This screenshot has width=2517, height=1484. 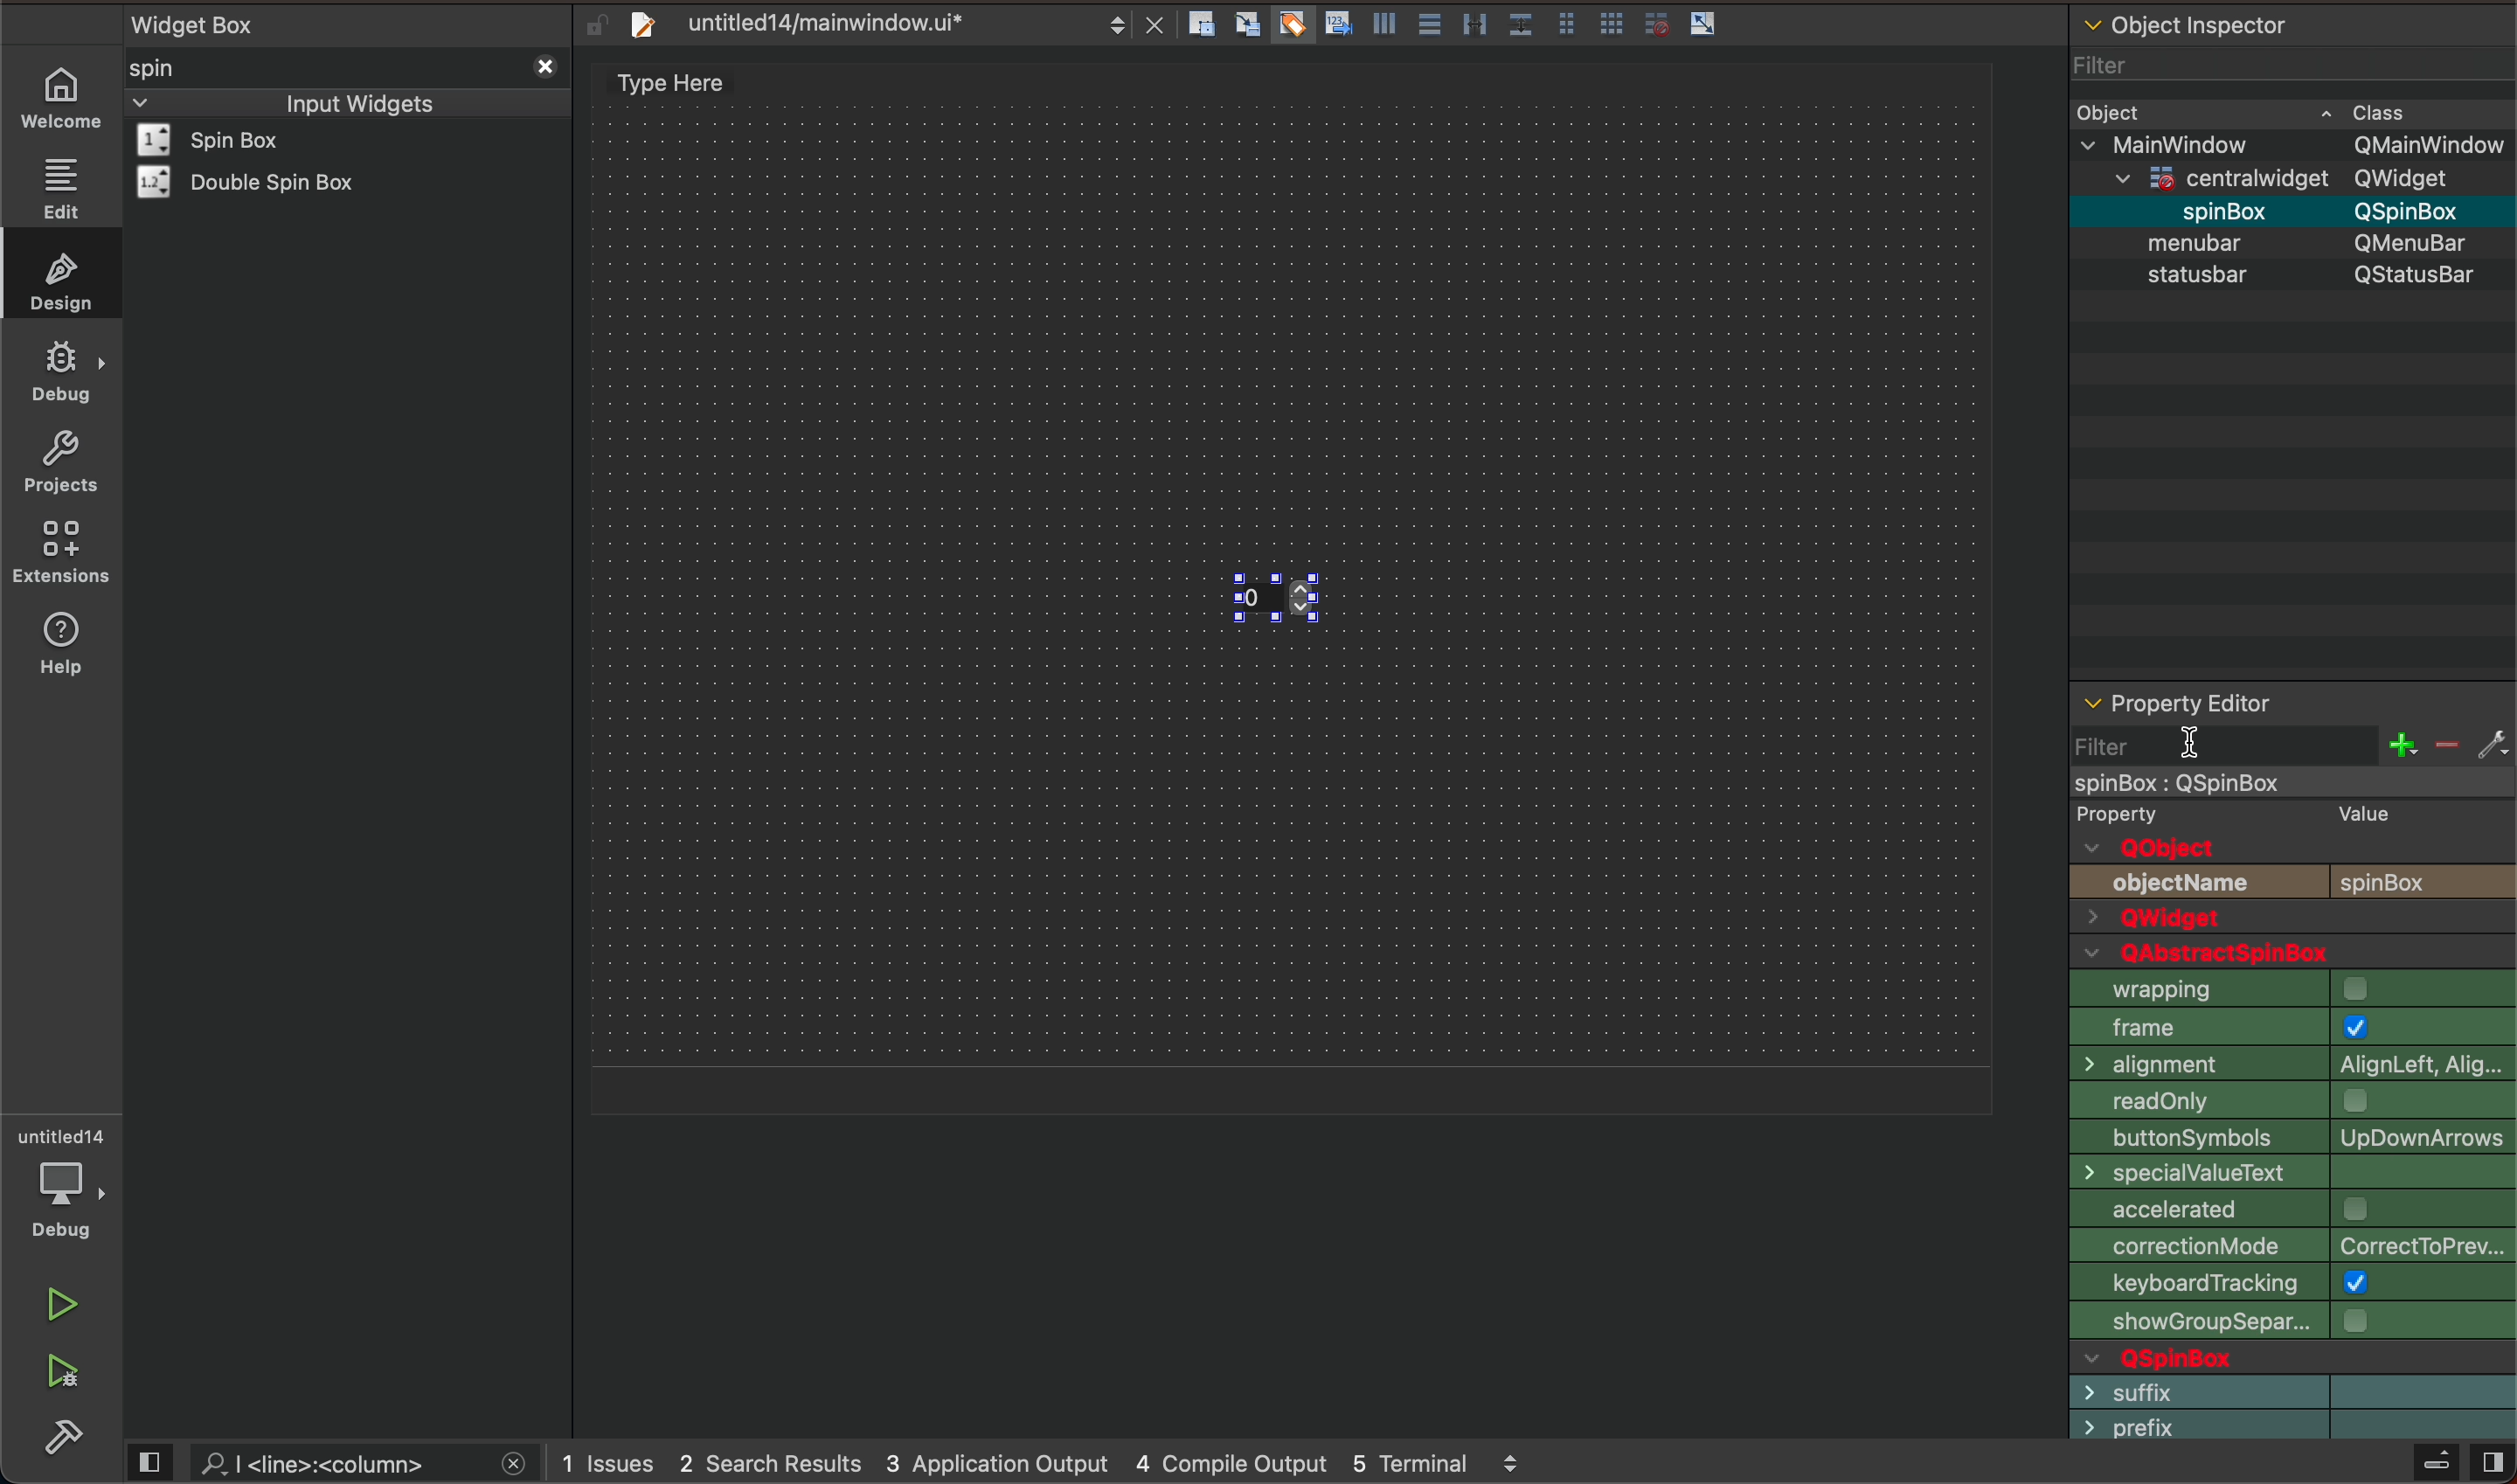 I want to click on text, so click(x=2218, y=1354).